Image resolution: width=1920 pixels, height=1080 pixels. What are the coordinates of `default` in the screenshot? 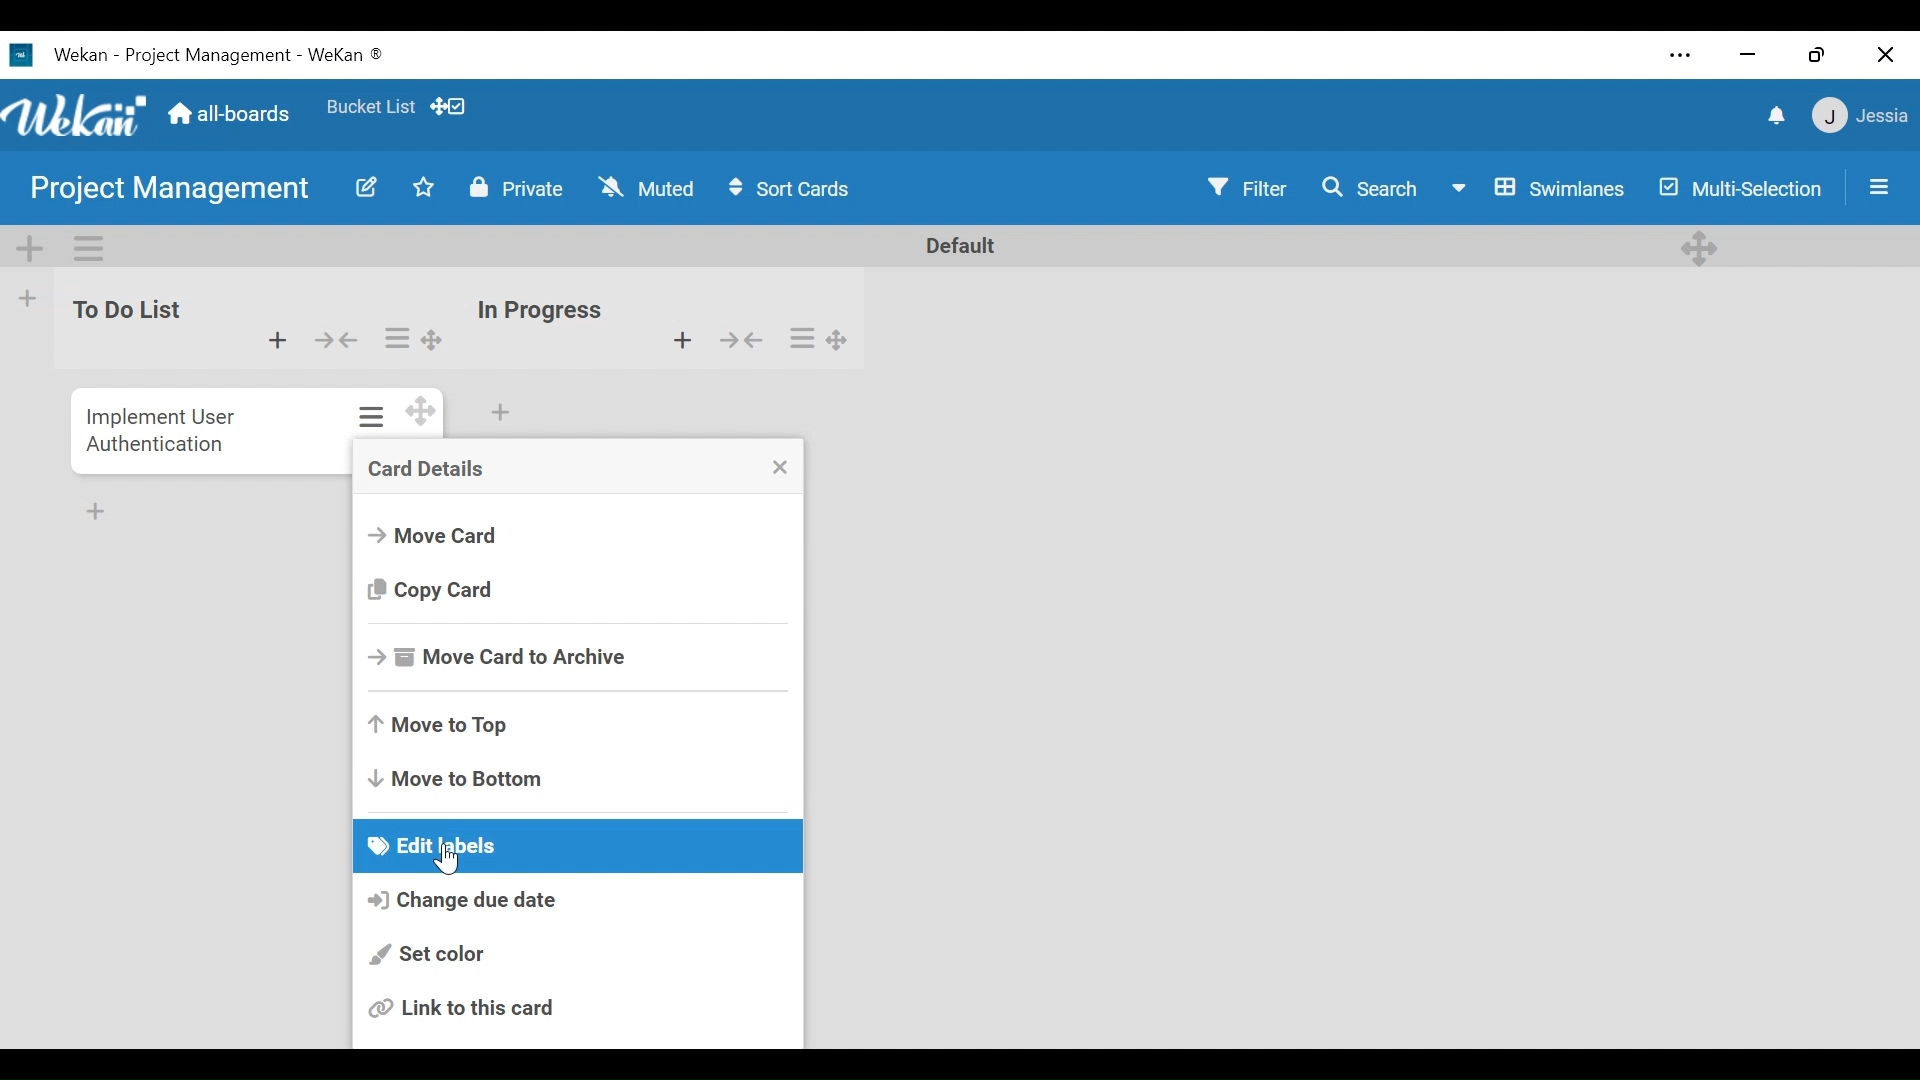 It's located at (947, 246).